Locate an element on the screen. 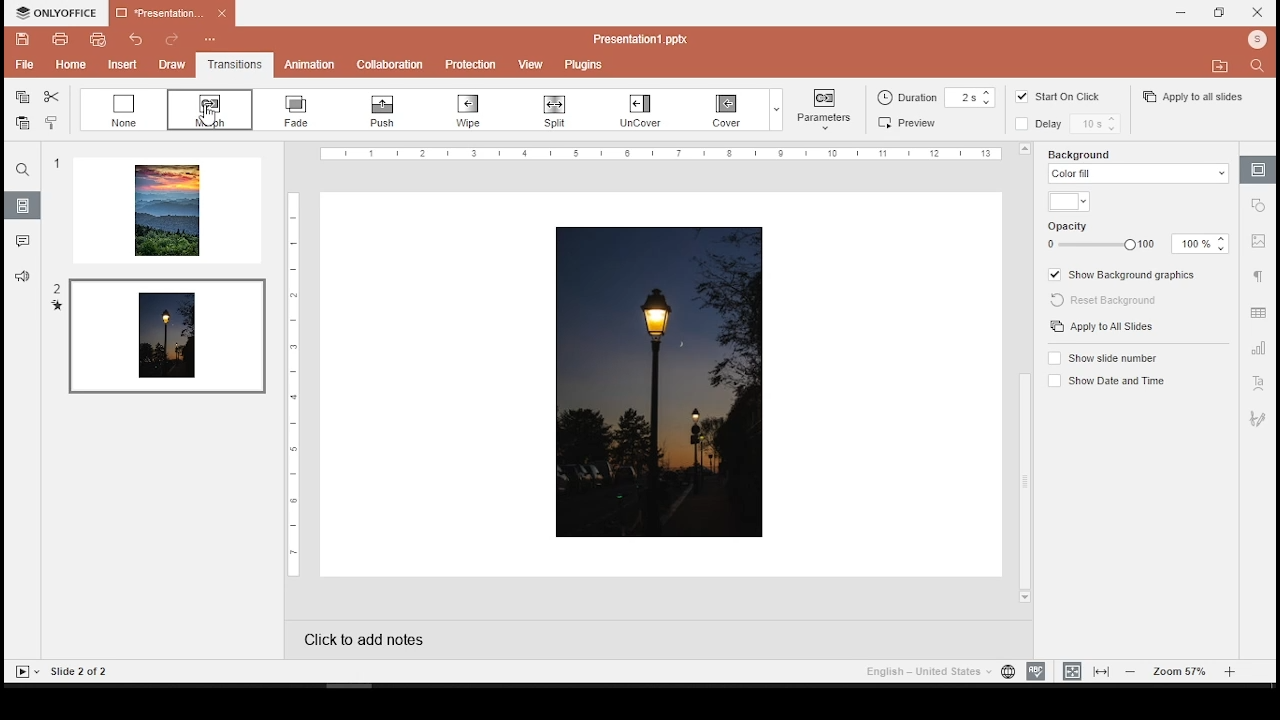 This screenshot has width=1280, height=720. move is located at coordinates (1219, 64).